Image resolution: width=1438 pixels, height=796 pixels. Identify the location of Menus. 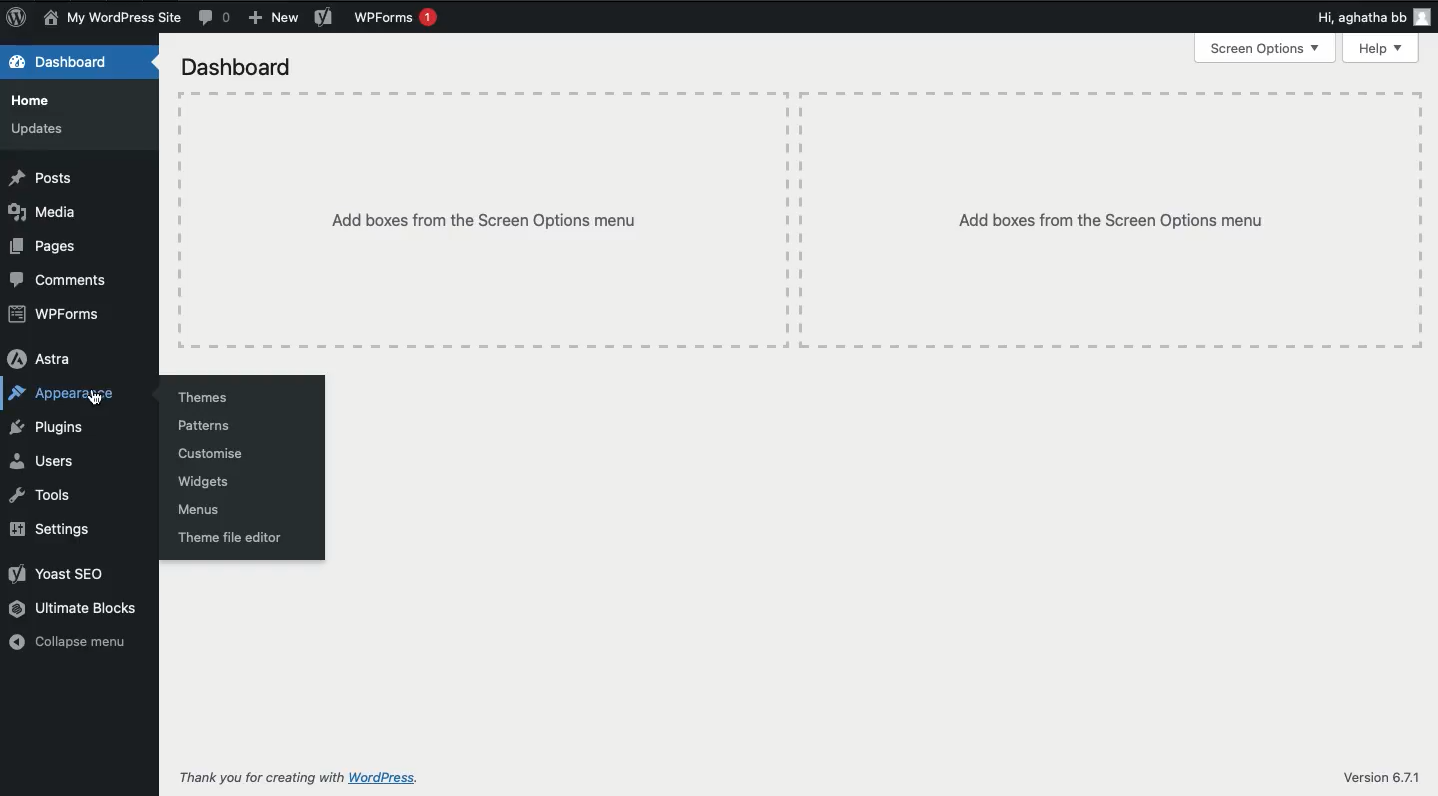
(203, 511).